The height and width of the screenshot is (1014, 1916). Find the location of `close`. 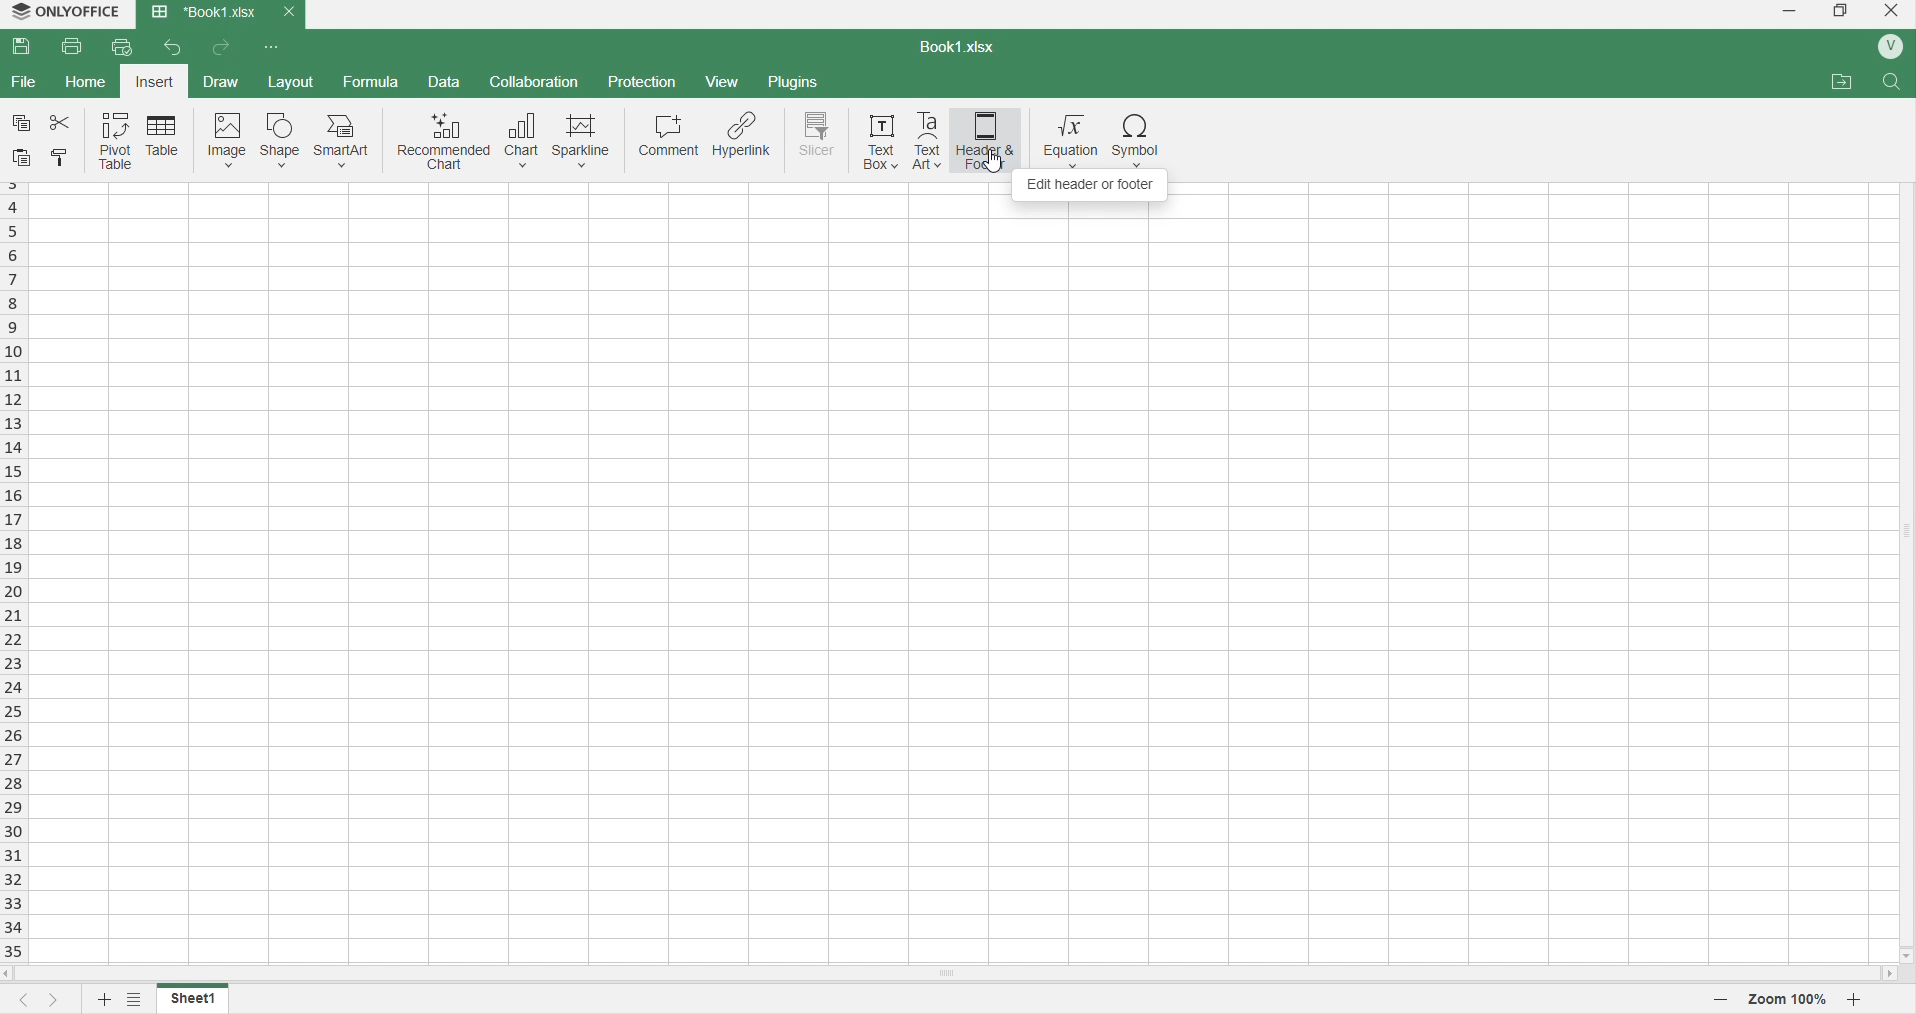

close is located at coordinates (1889, 14).